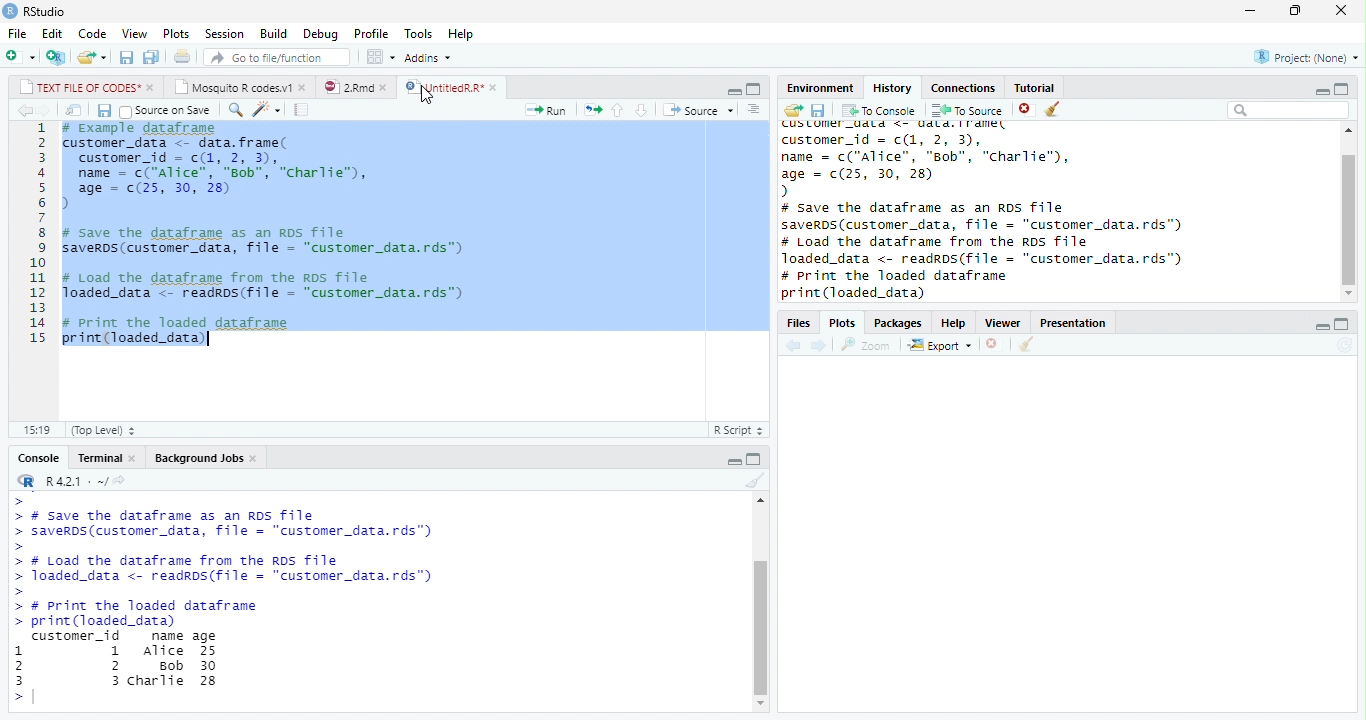 The width and height of the screenshot is (1366, 720). I want to click on search, so click(1289, 110).